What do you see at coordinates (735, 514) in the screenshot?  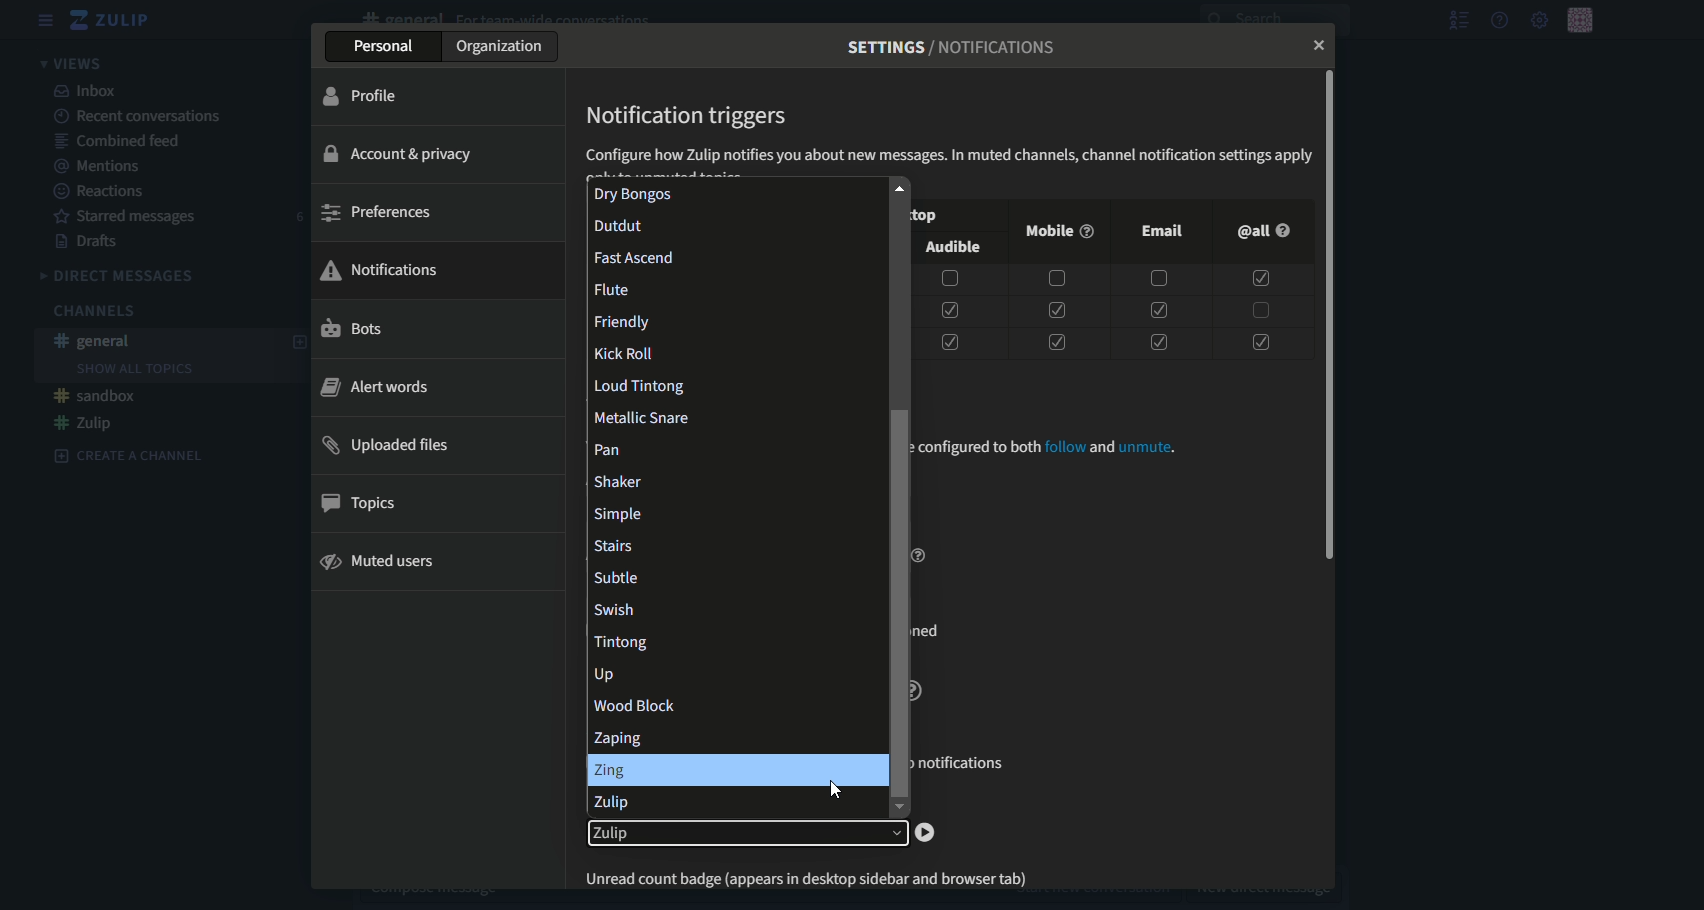 I see `simple` at bounding box center [735, 514].